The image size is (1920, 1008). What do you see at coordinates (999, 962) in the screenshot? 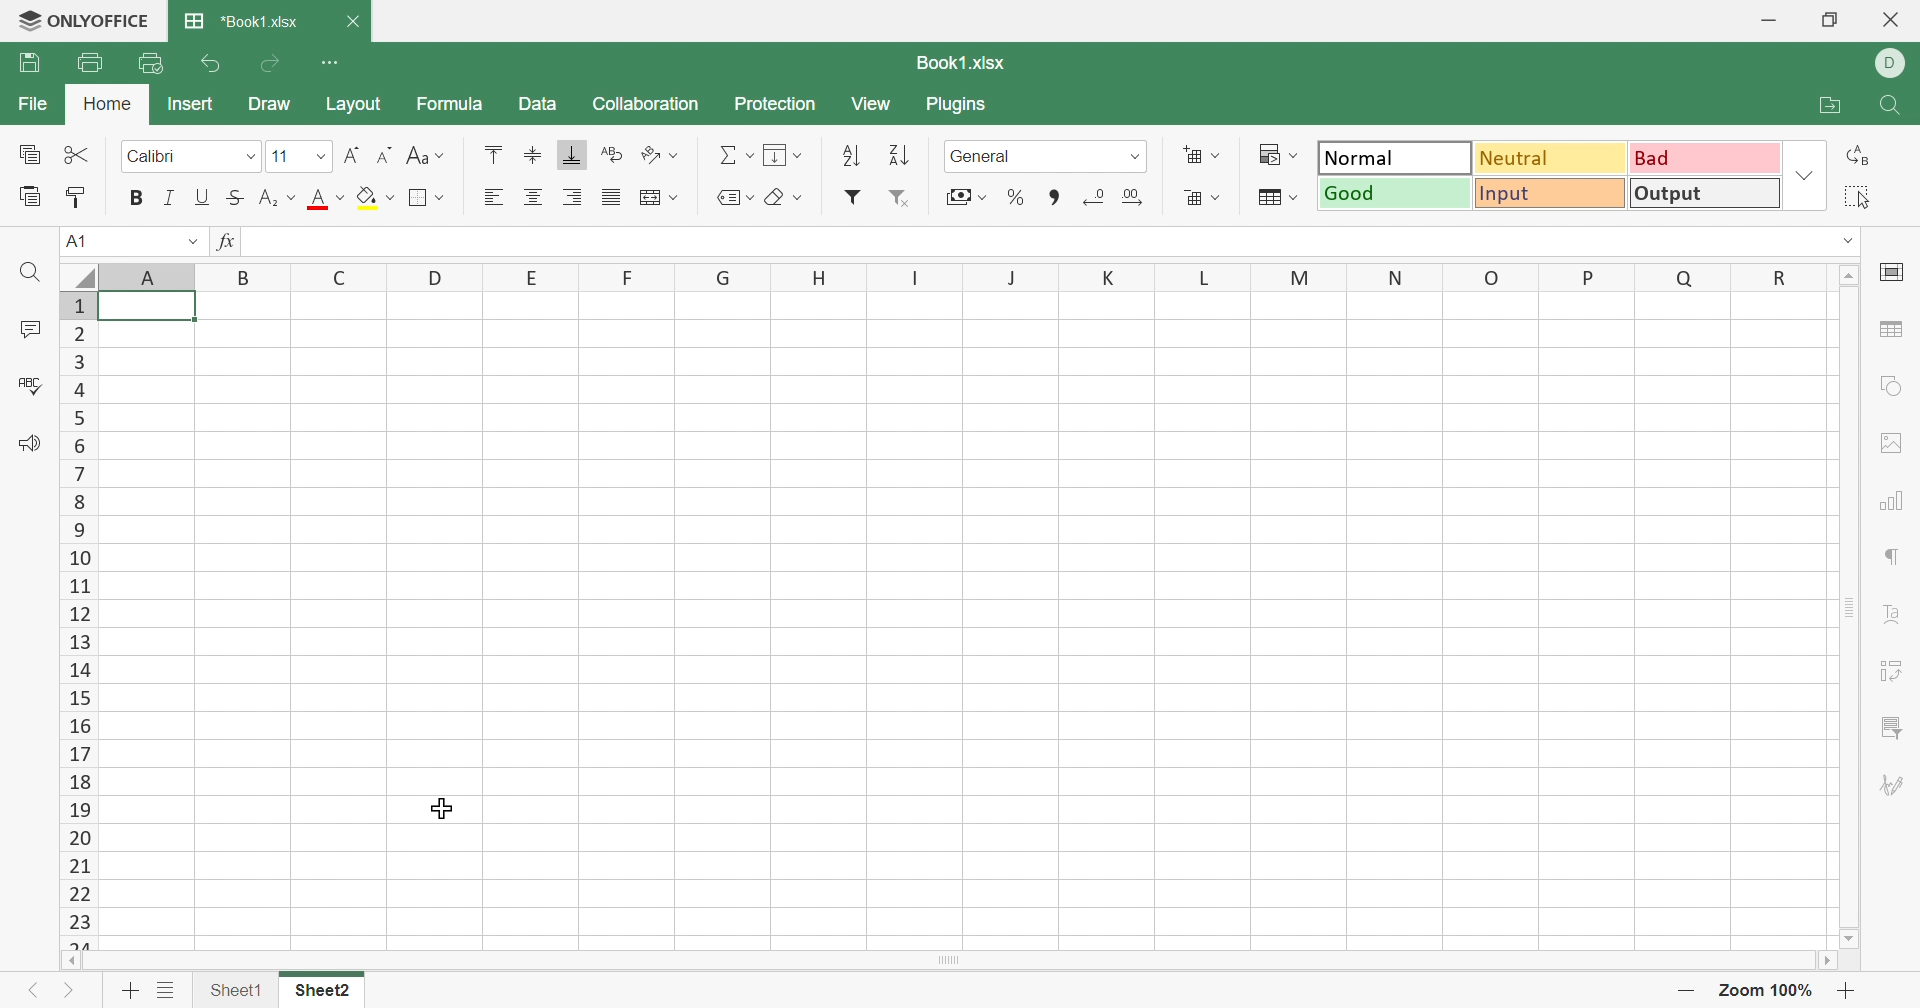
I see `Scroll bar` at bounding box center [999, 962].